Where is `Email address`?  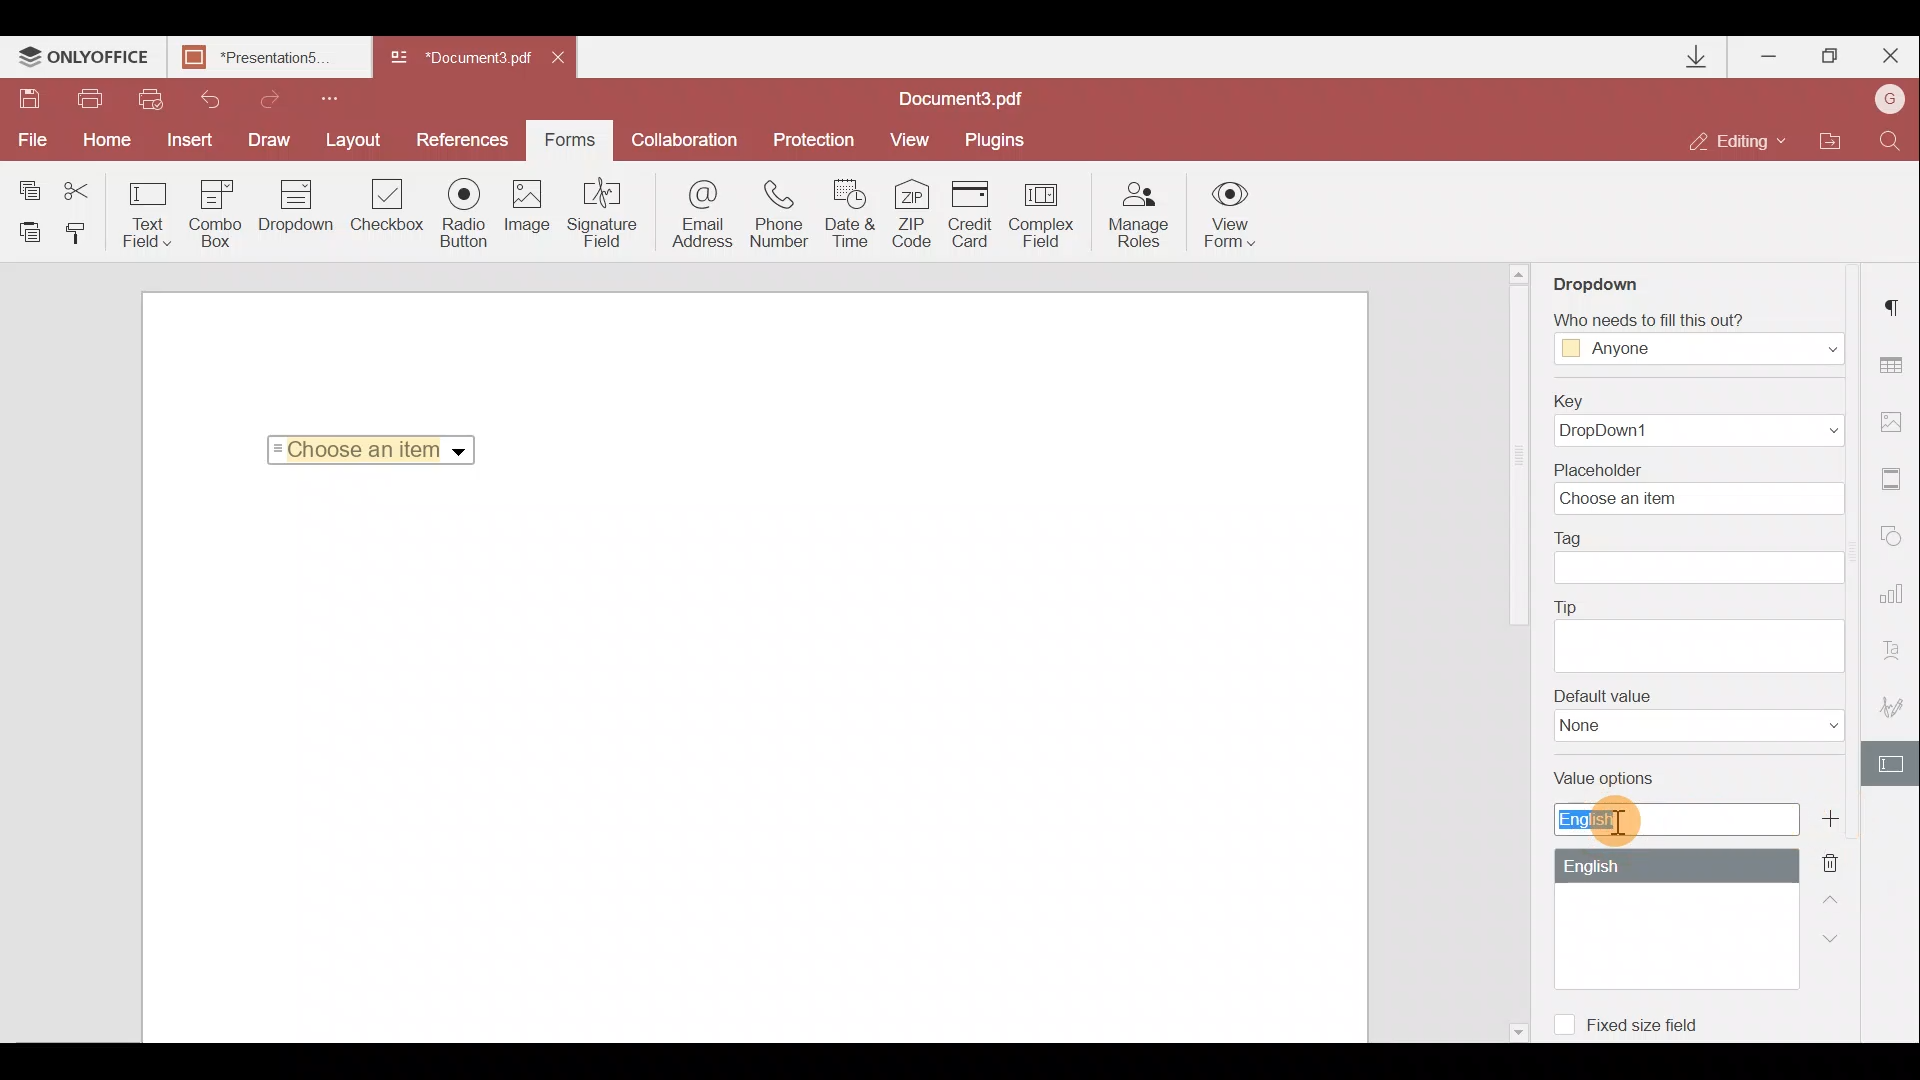
Email address is located at coordinates (703, 217).